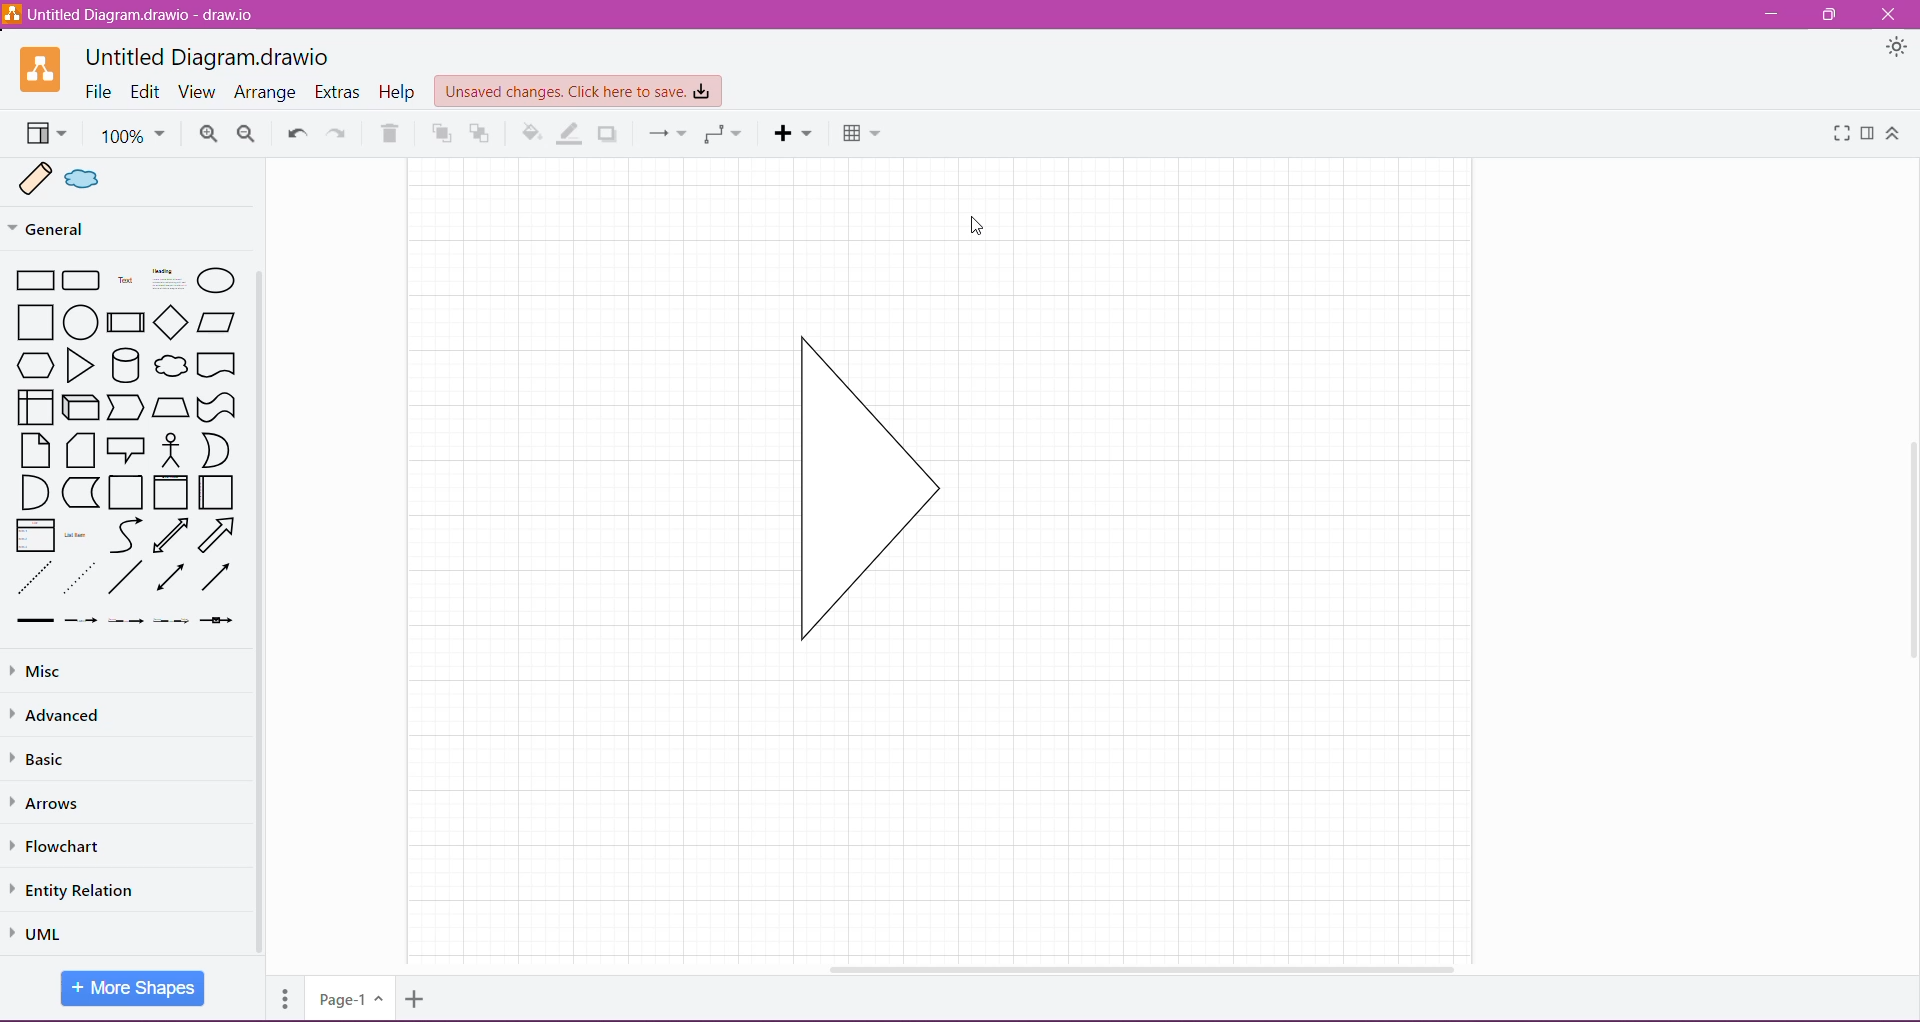 Image resolution: width=1920 pixels, height=1022 pixels. I want to click on View, so click(44, 134).